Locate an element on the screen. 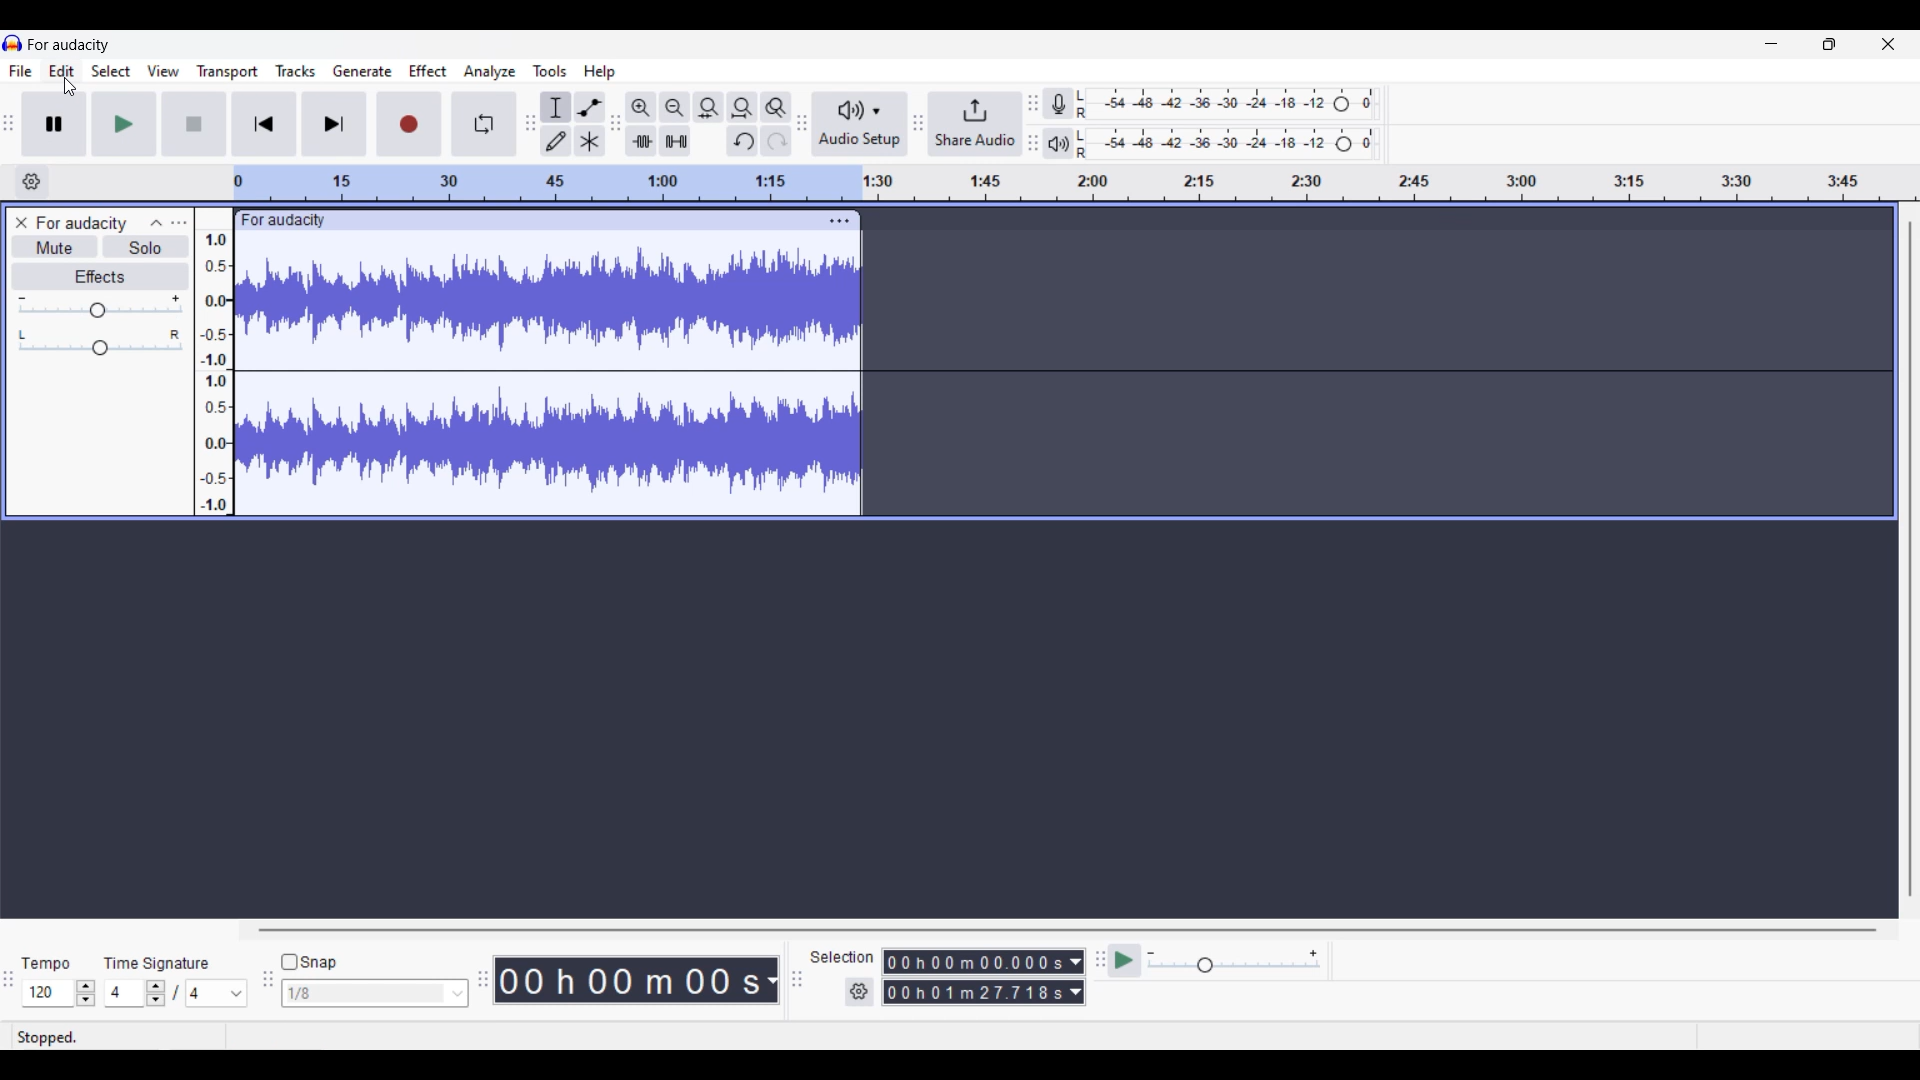 The height and width of the screenshot is (1080, 1920). cursor is located at coordinates (71, 89).